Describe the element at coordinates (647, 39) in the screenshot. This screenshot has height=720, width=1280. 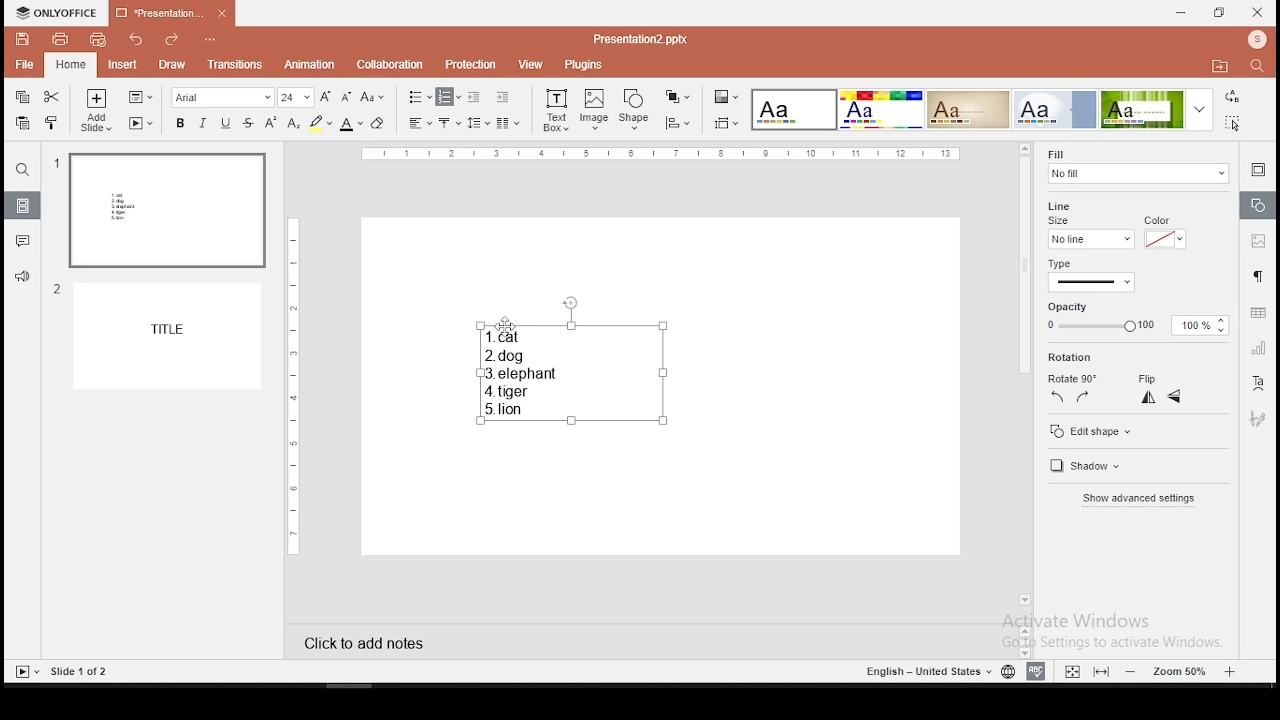
I see `Presentation2.pptx` at that location.